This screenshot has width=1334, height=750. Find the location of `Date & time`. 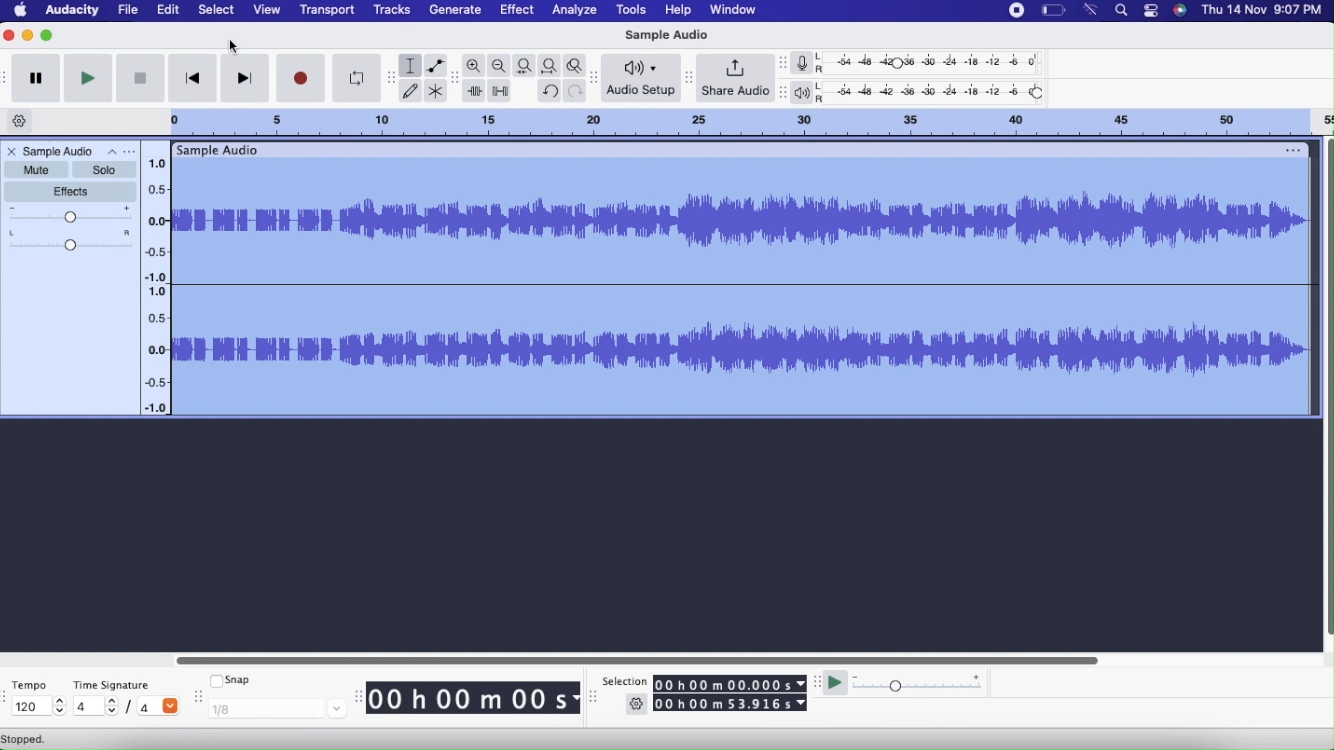

Date & time is located at coordinates (1262, 10).